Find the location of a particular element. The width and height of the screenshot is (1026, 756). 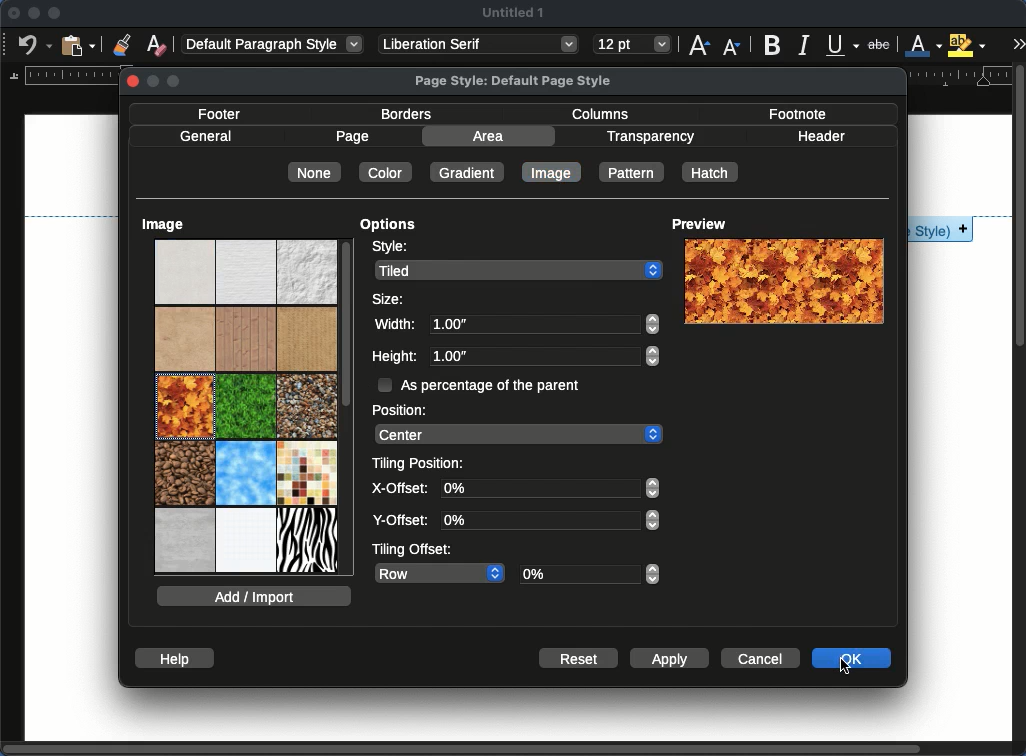

transparency is located at coordinates (652, 137).